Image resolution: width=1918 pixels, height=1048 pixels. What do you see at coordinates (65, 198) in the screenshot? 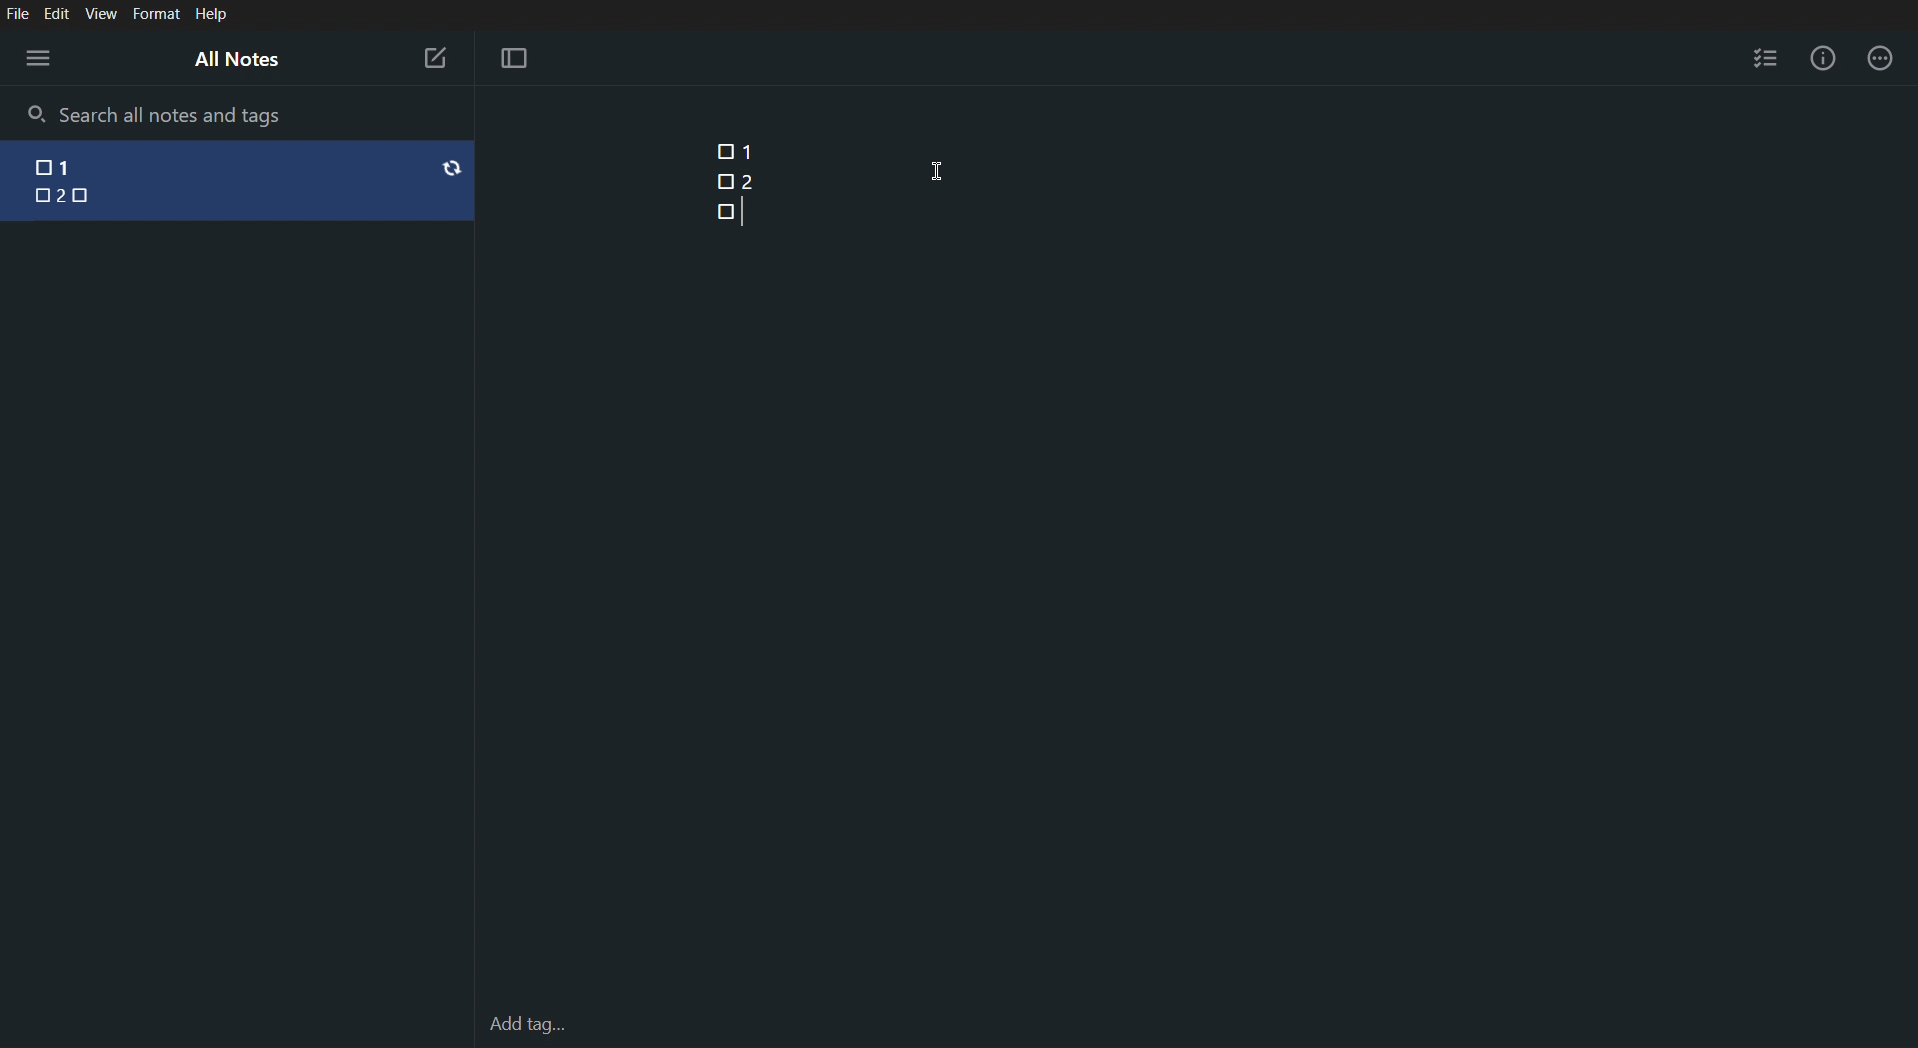
I see `2` at bounding box center [65, 198].